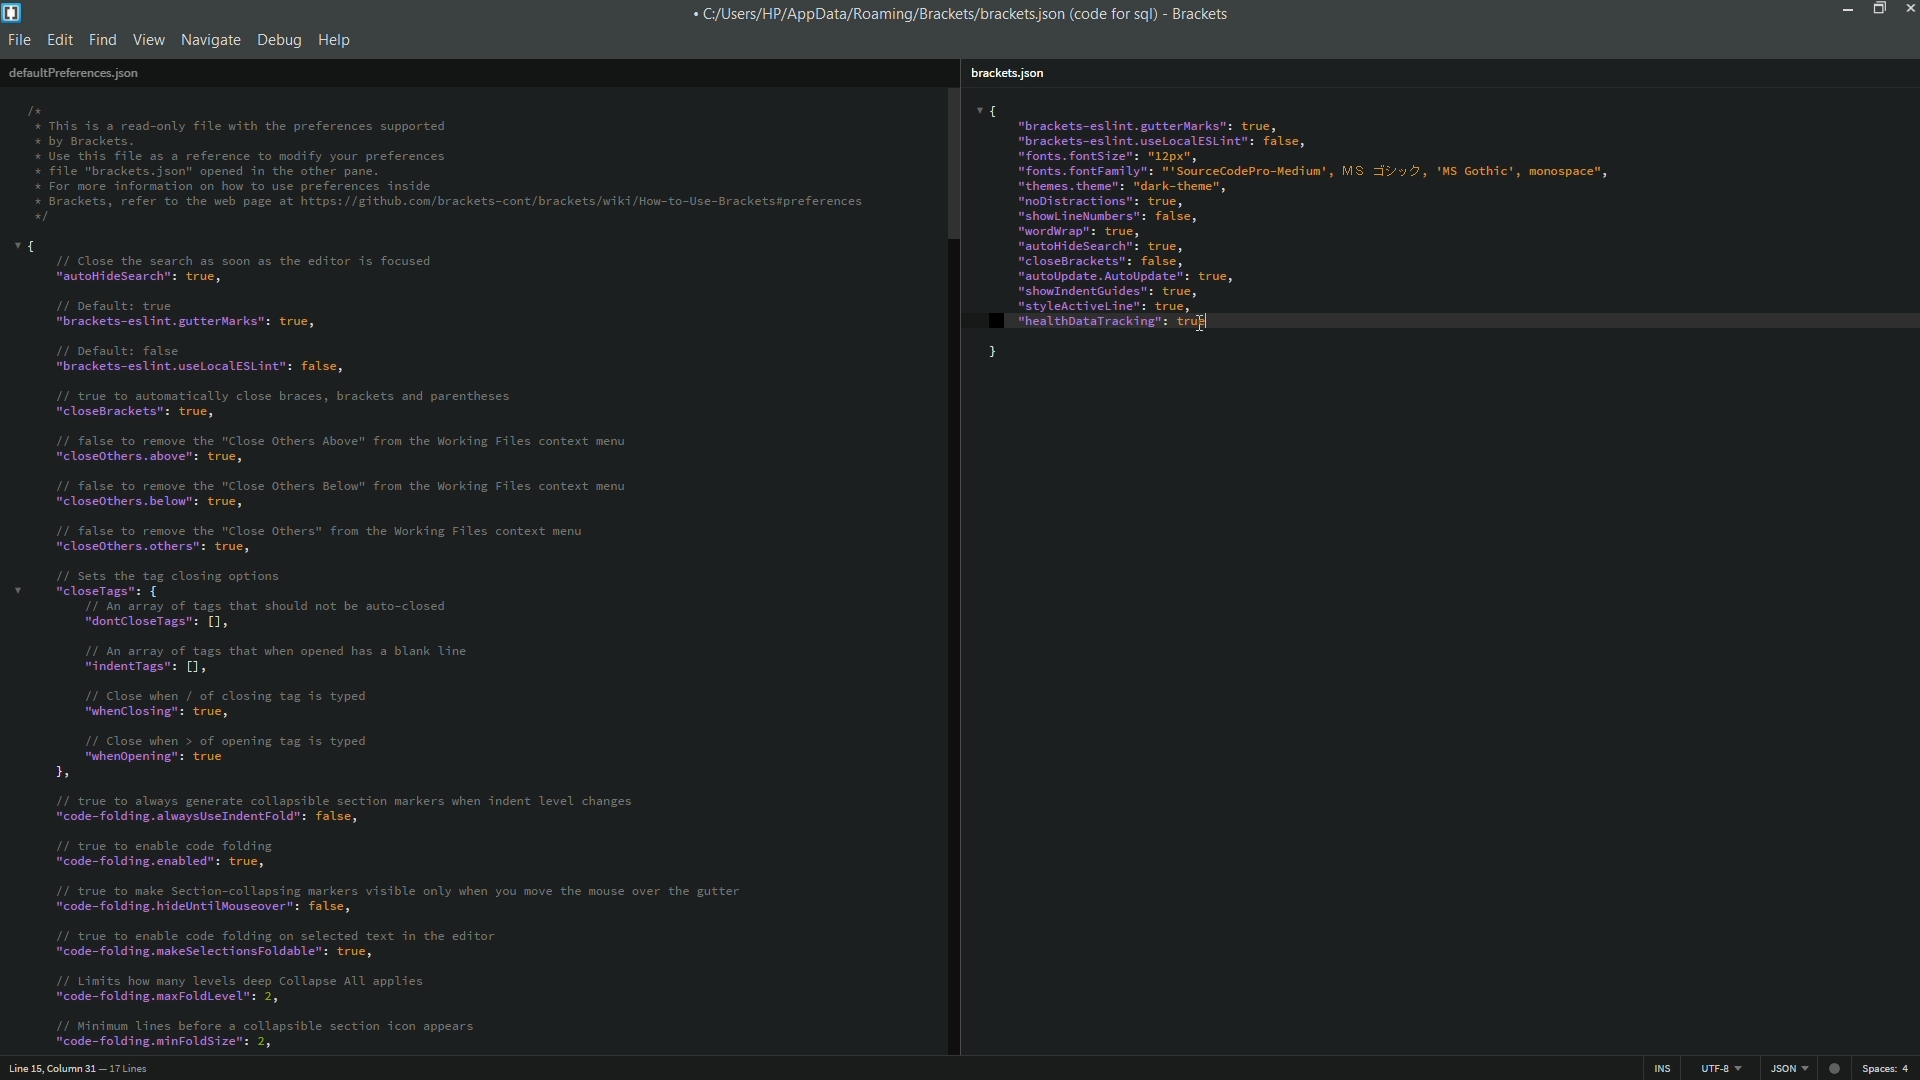 The height and width of the screenshot is (1080, 1920). Describe the element at coordinates (1890, 1070) in the screenshot. I see `Space` at that location.